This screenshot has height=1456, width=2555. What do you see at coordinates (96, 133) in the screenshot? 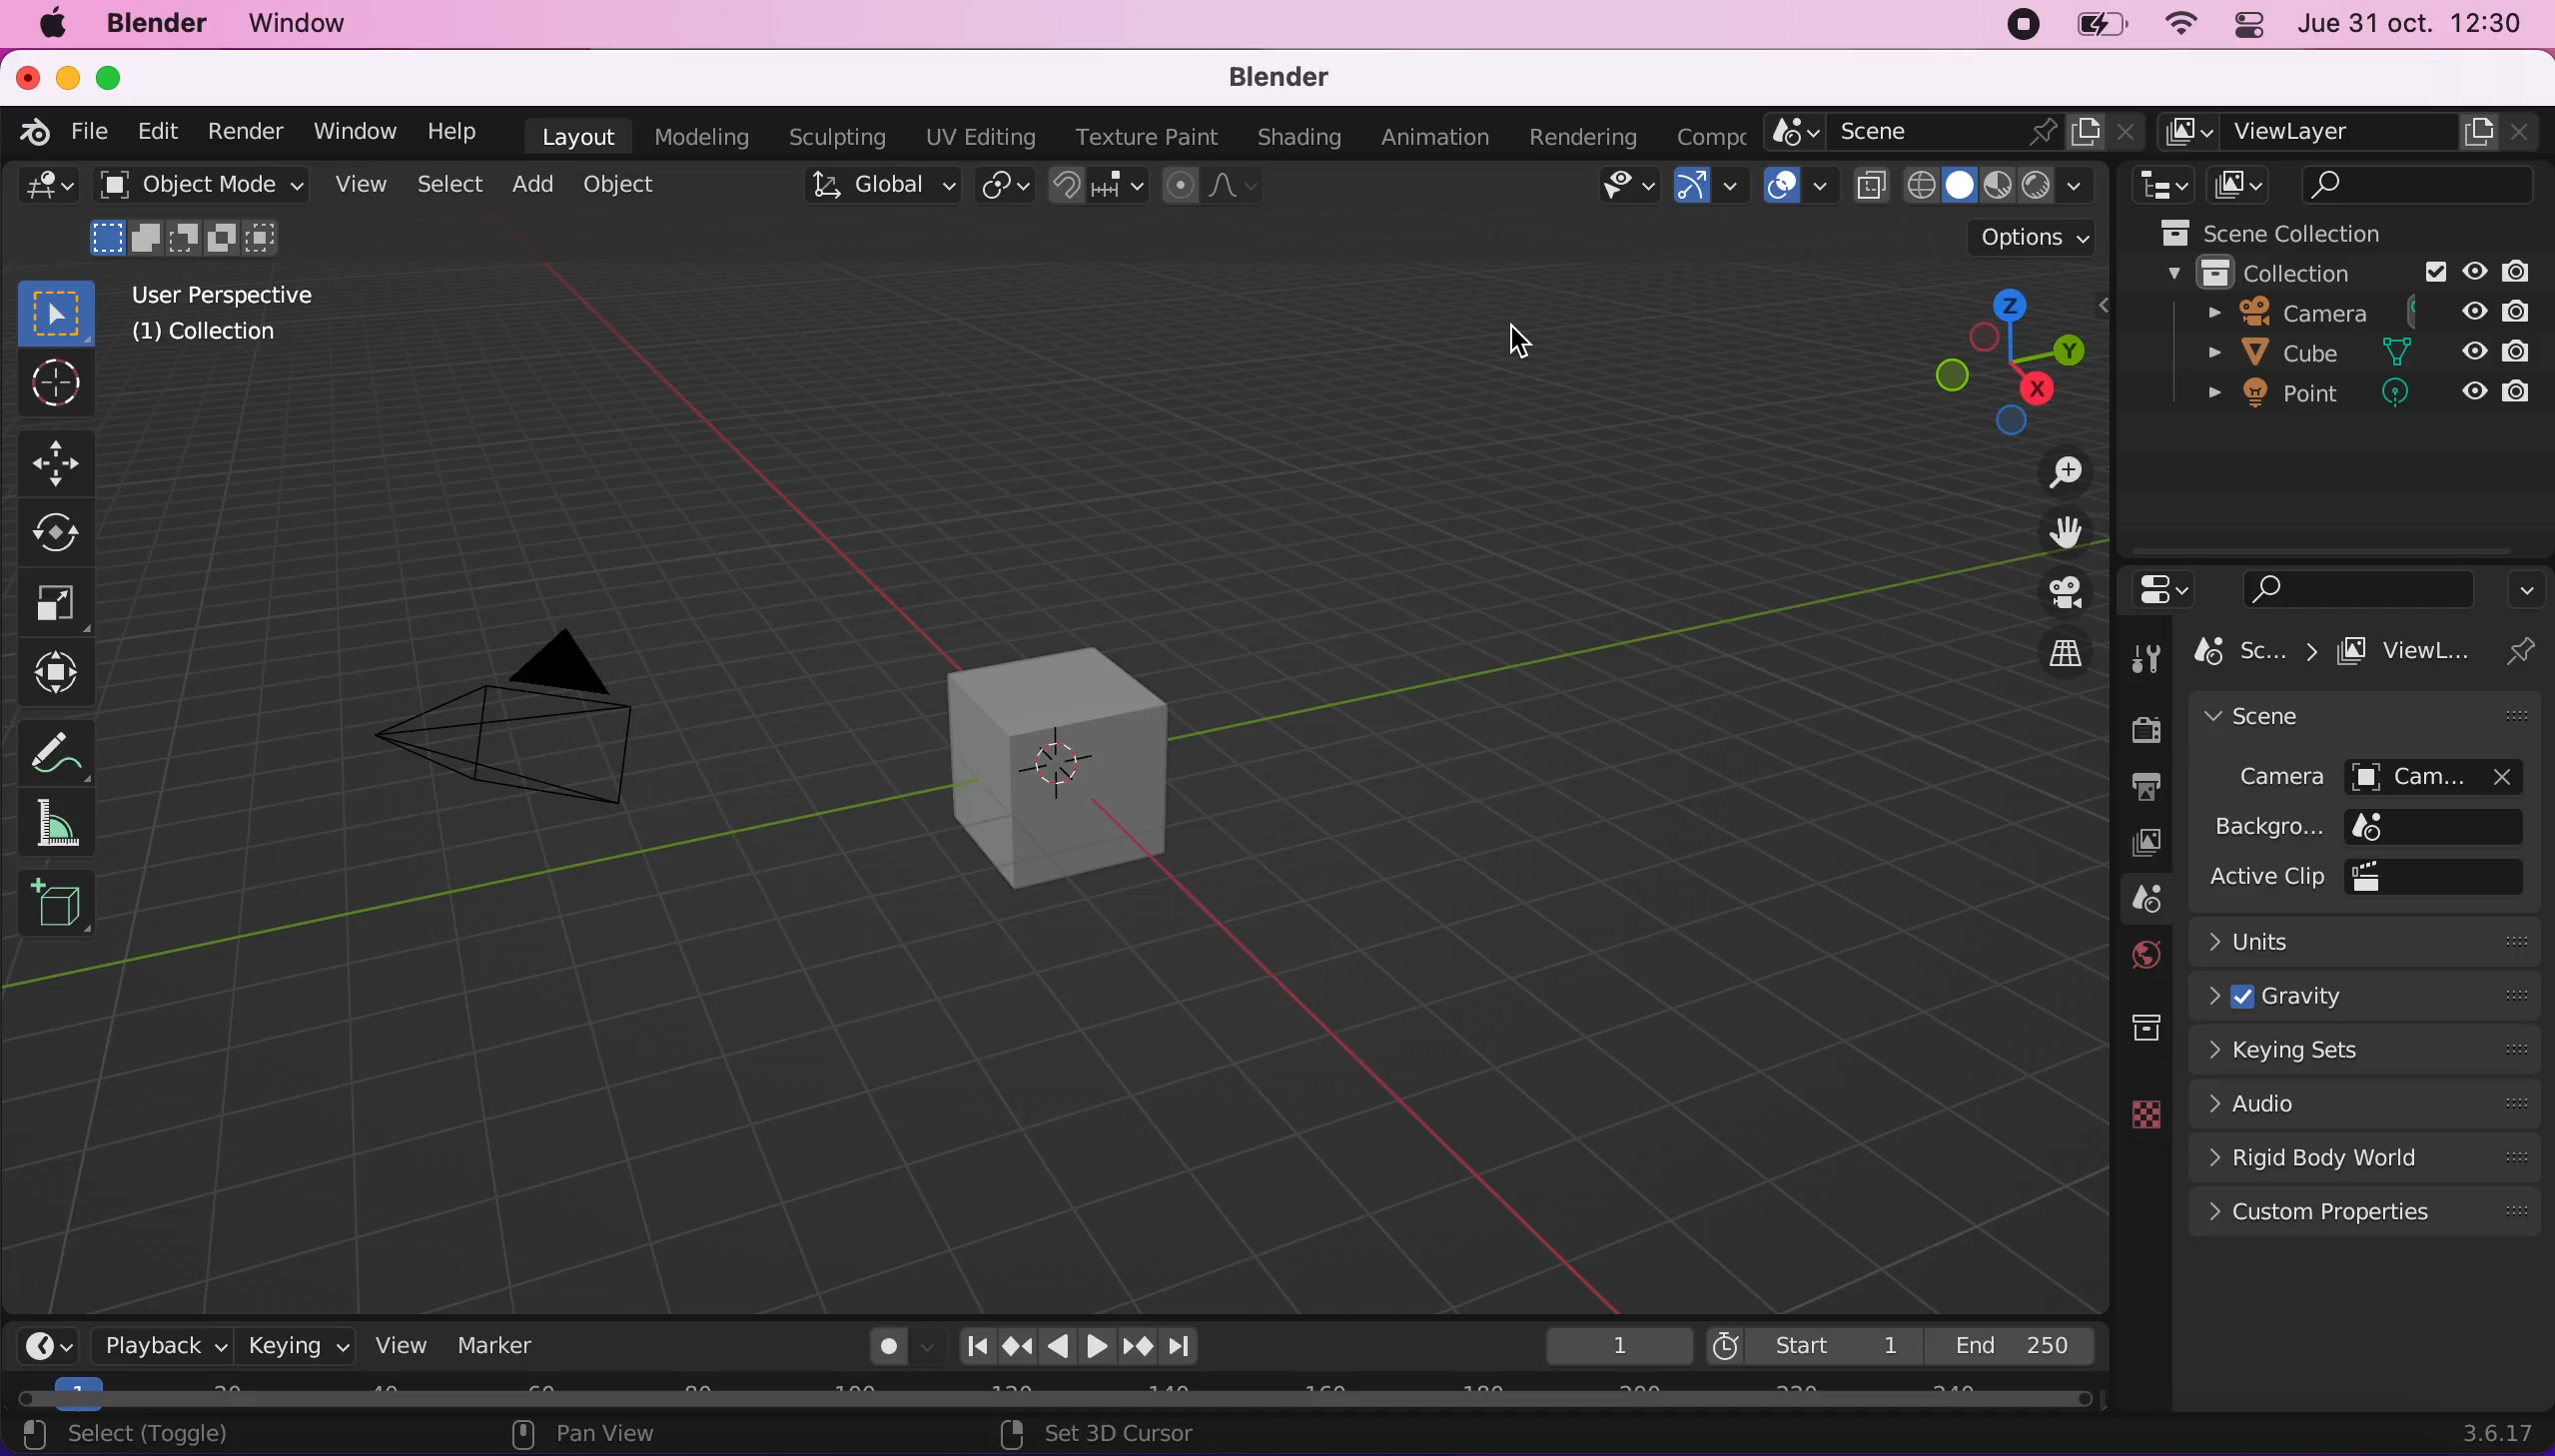
I see `file` at bounding box center [96, 133].